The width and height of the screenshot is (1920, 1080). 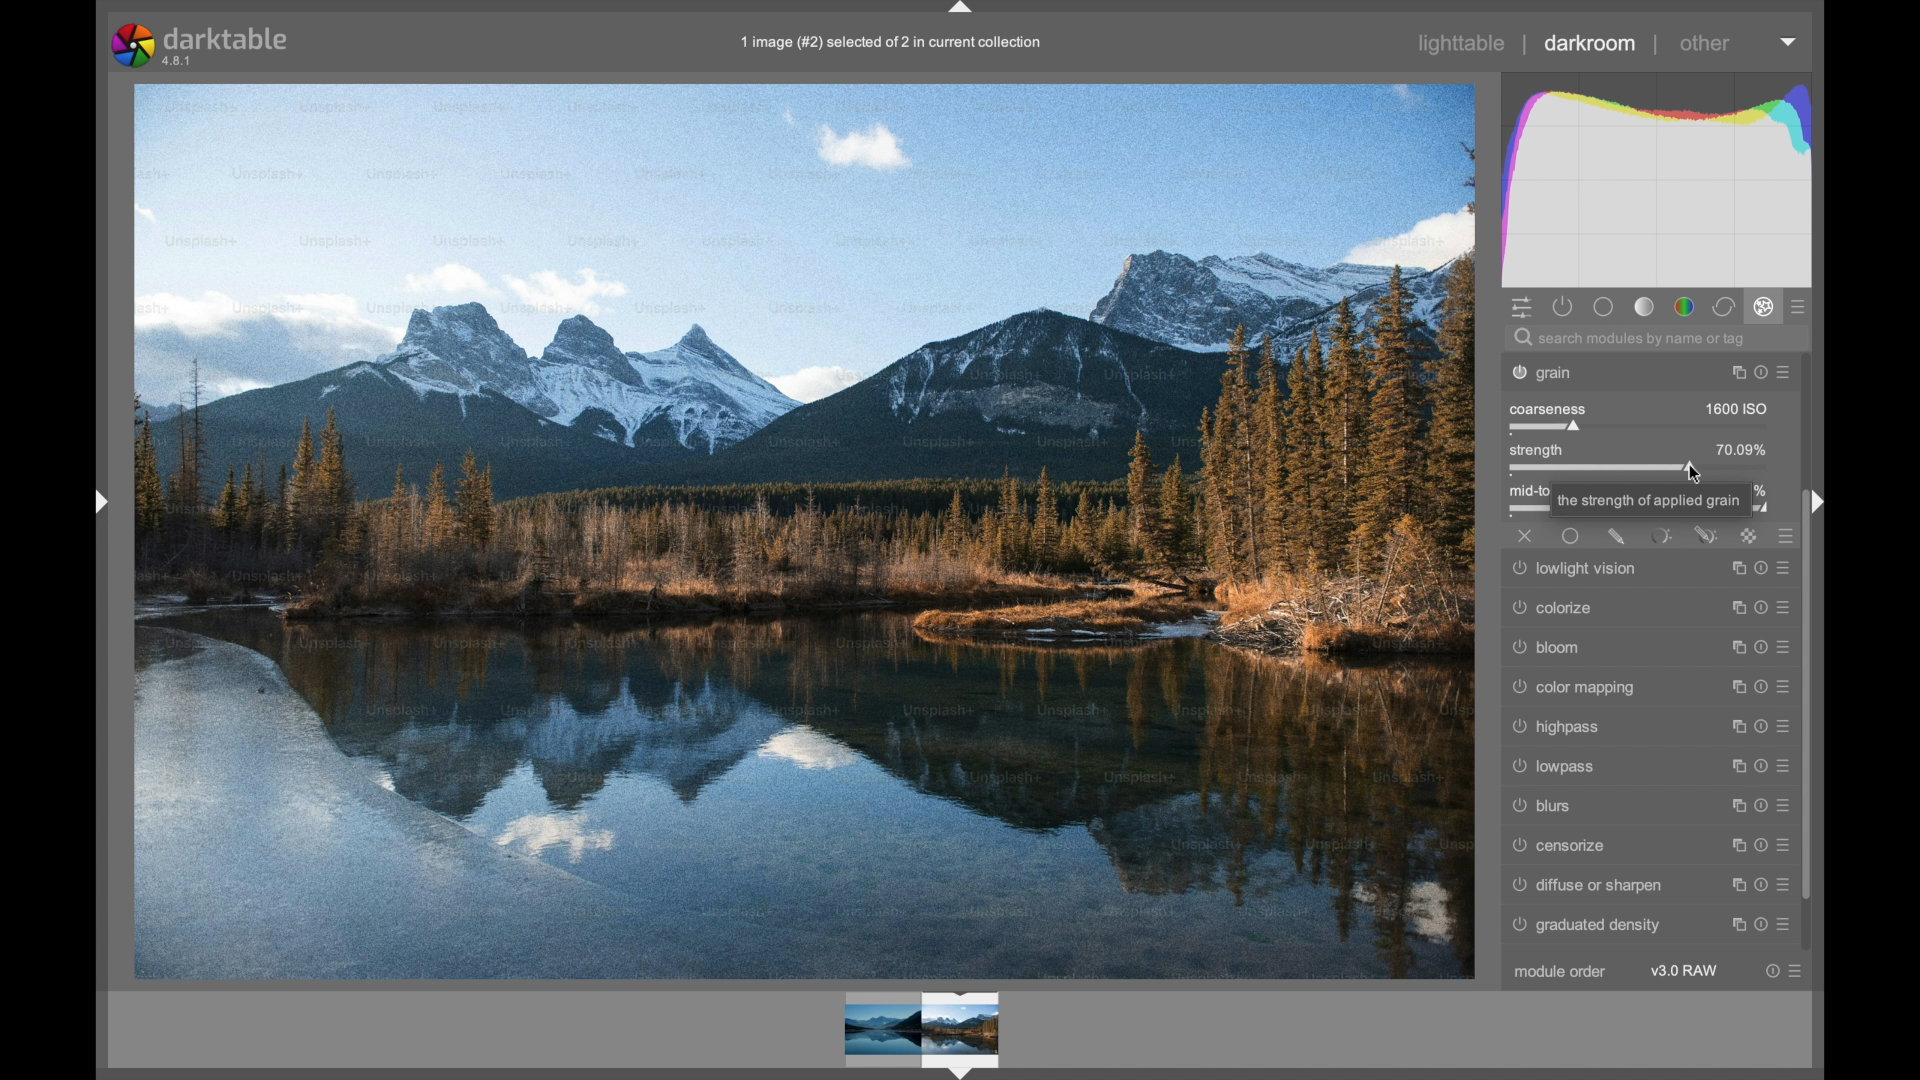 I want to click on base, so click(x=1602, y=307).